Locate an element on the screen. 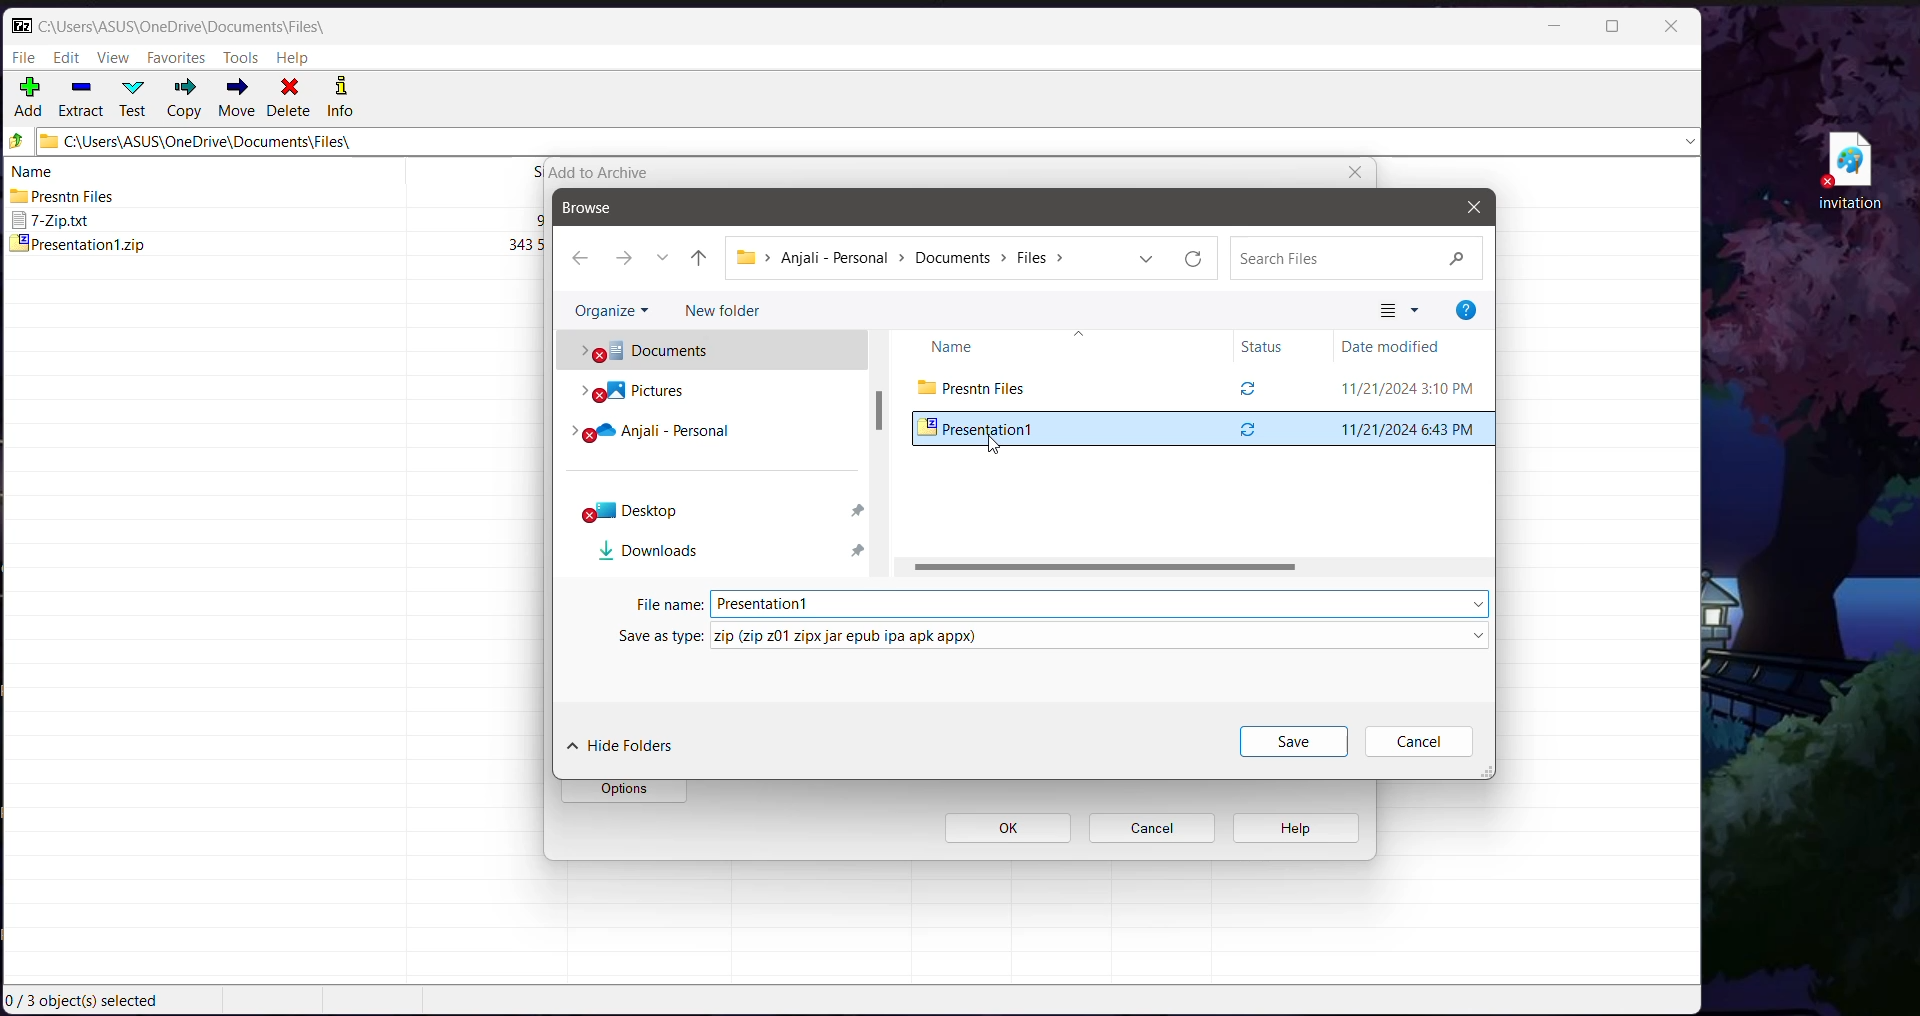 The image size is (1920, 1016). Favorites is located at coordinates (177, 59).